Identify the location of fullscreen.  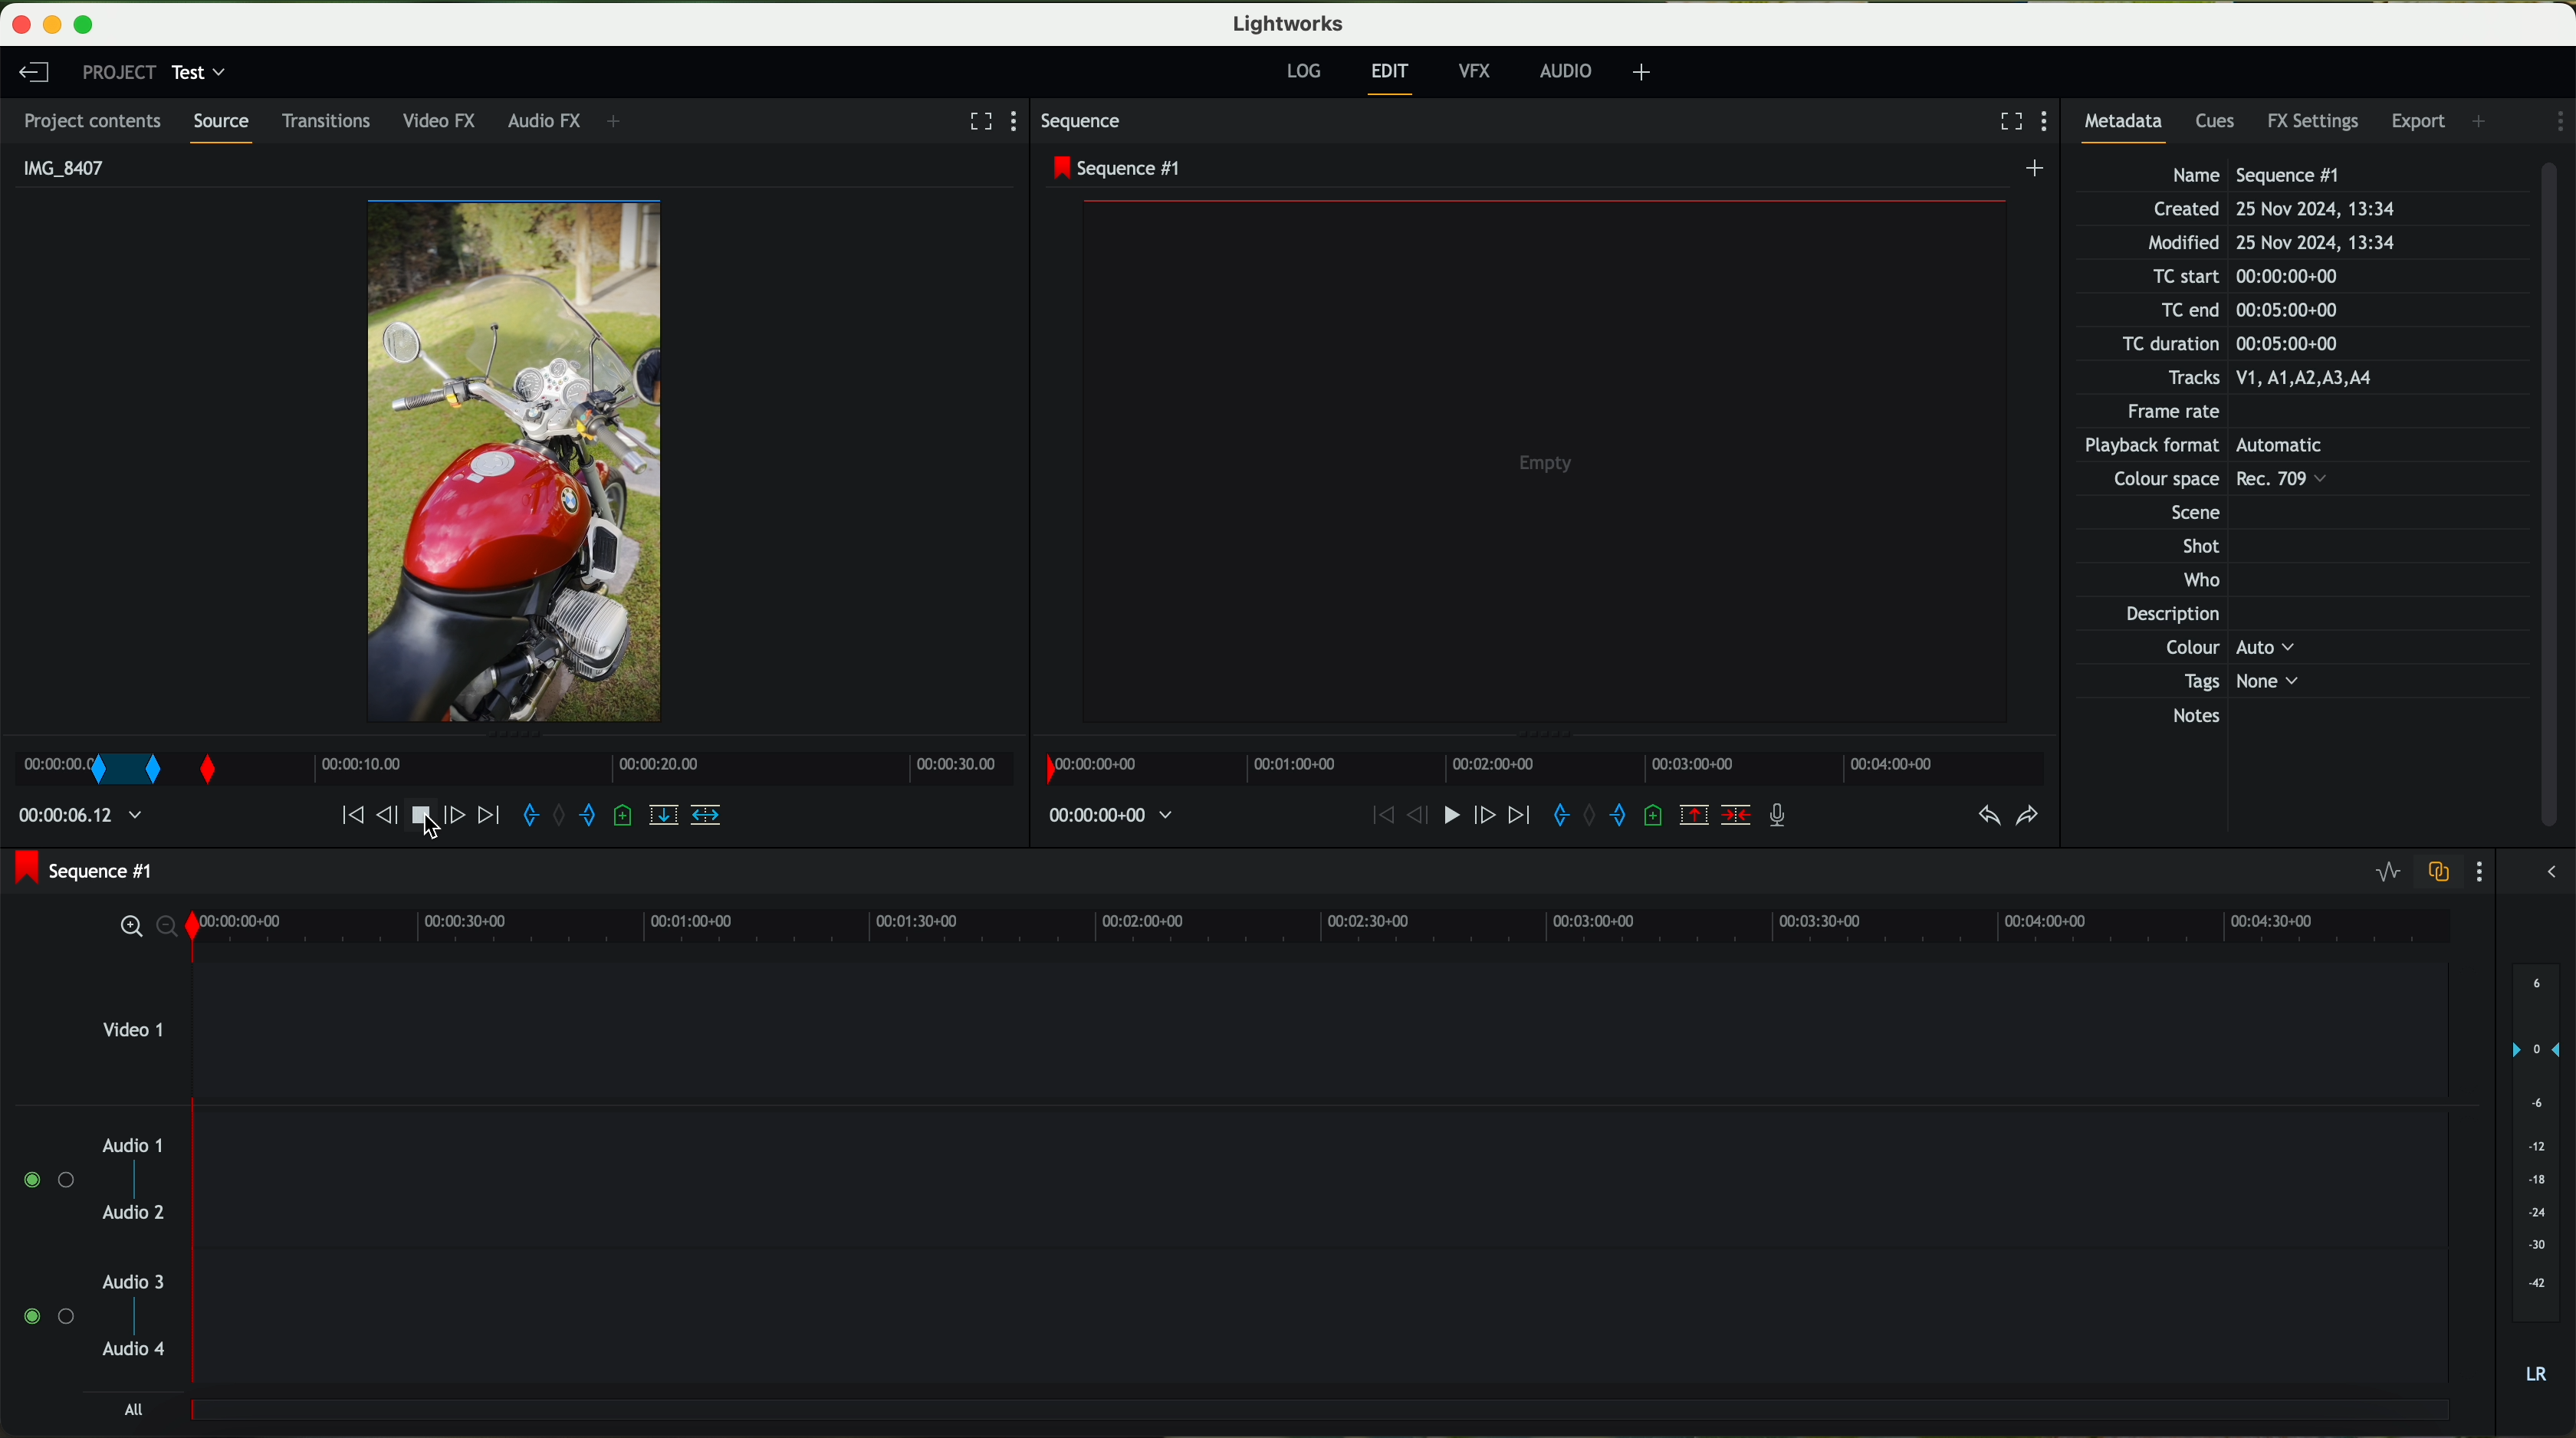
(977, 120).